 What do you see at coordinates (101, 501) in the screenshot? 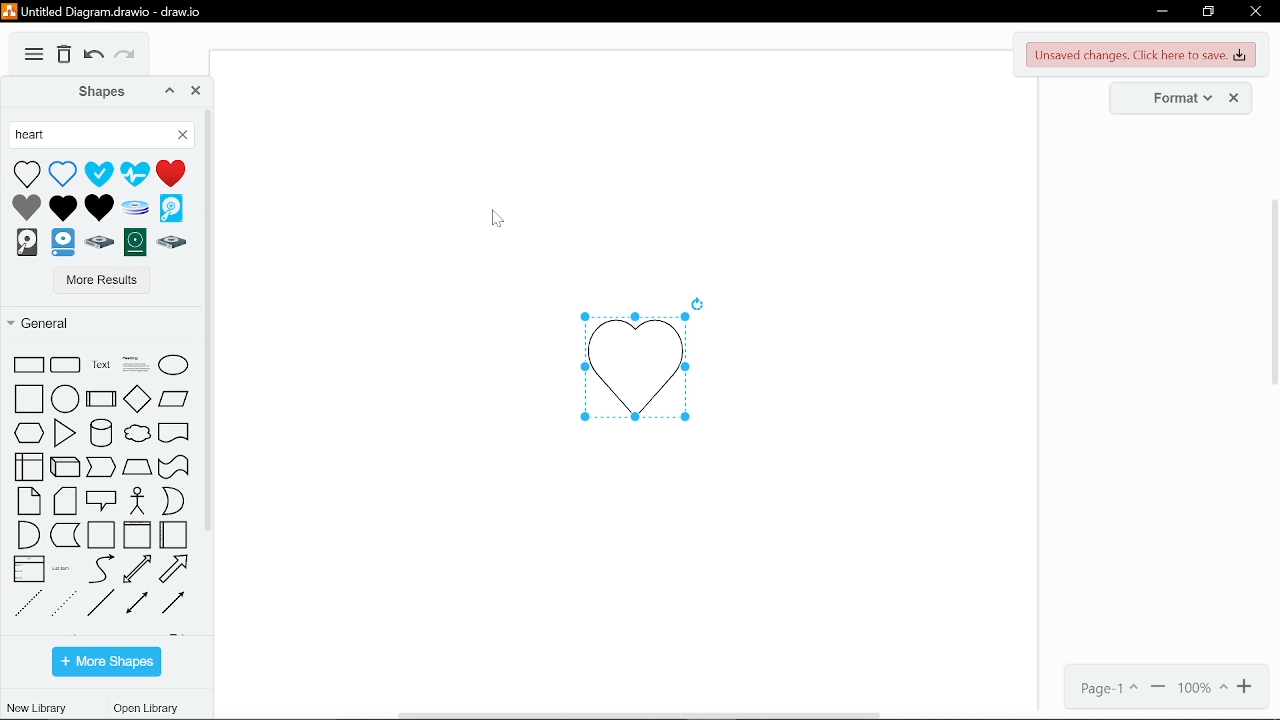
I see `callout` at bounding box center [101, 501].